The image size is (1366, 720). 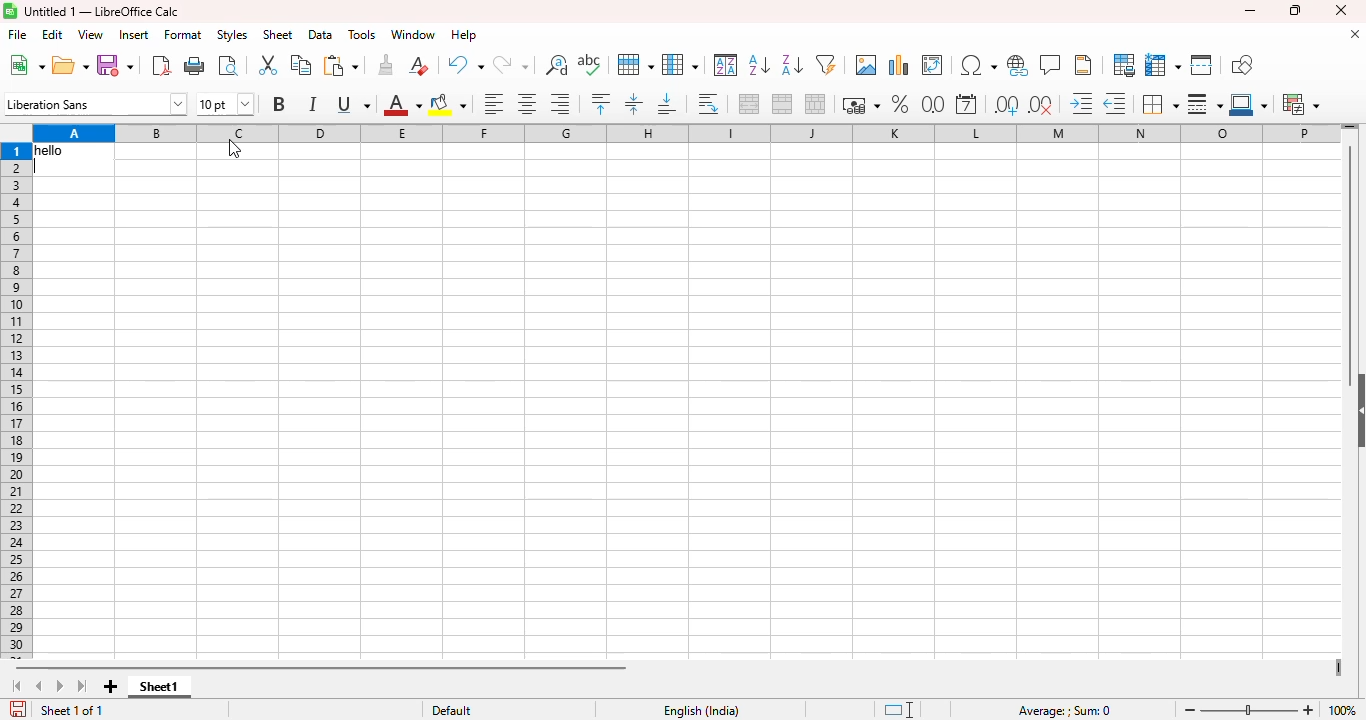 I want to click on split window, so click(x=1202, y=65).